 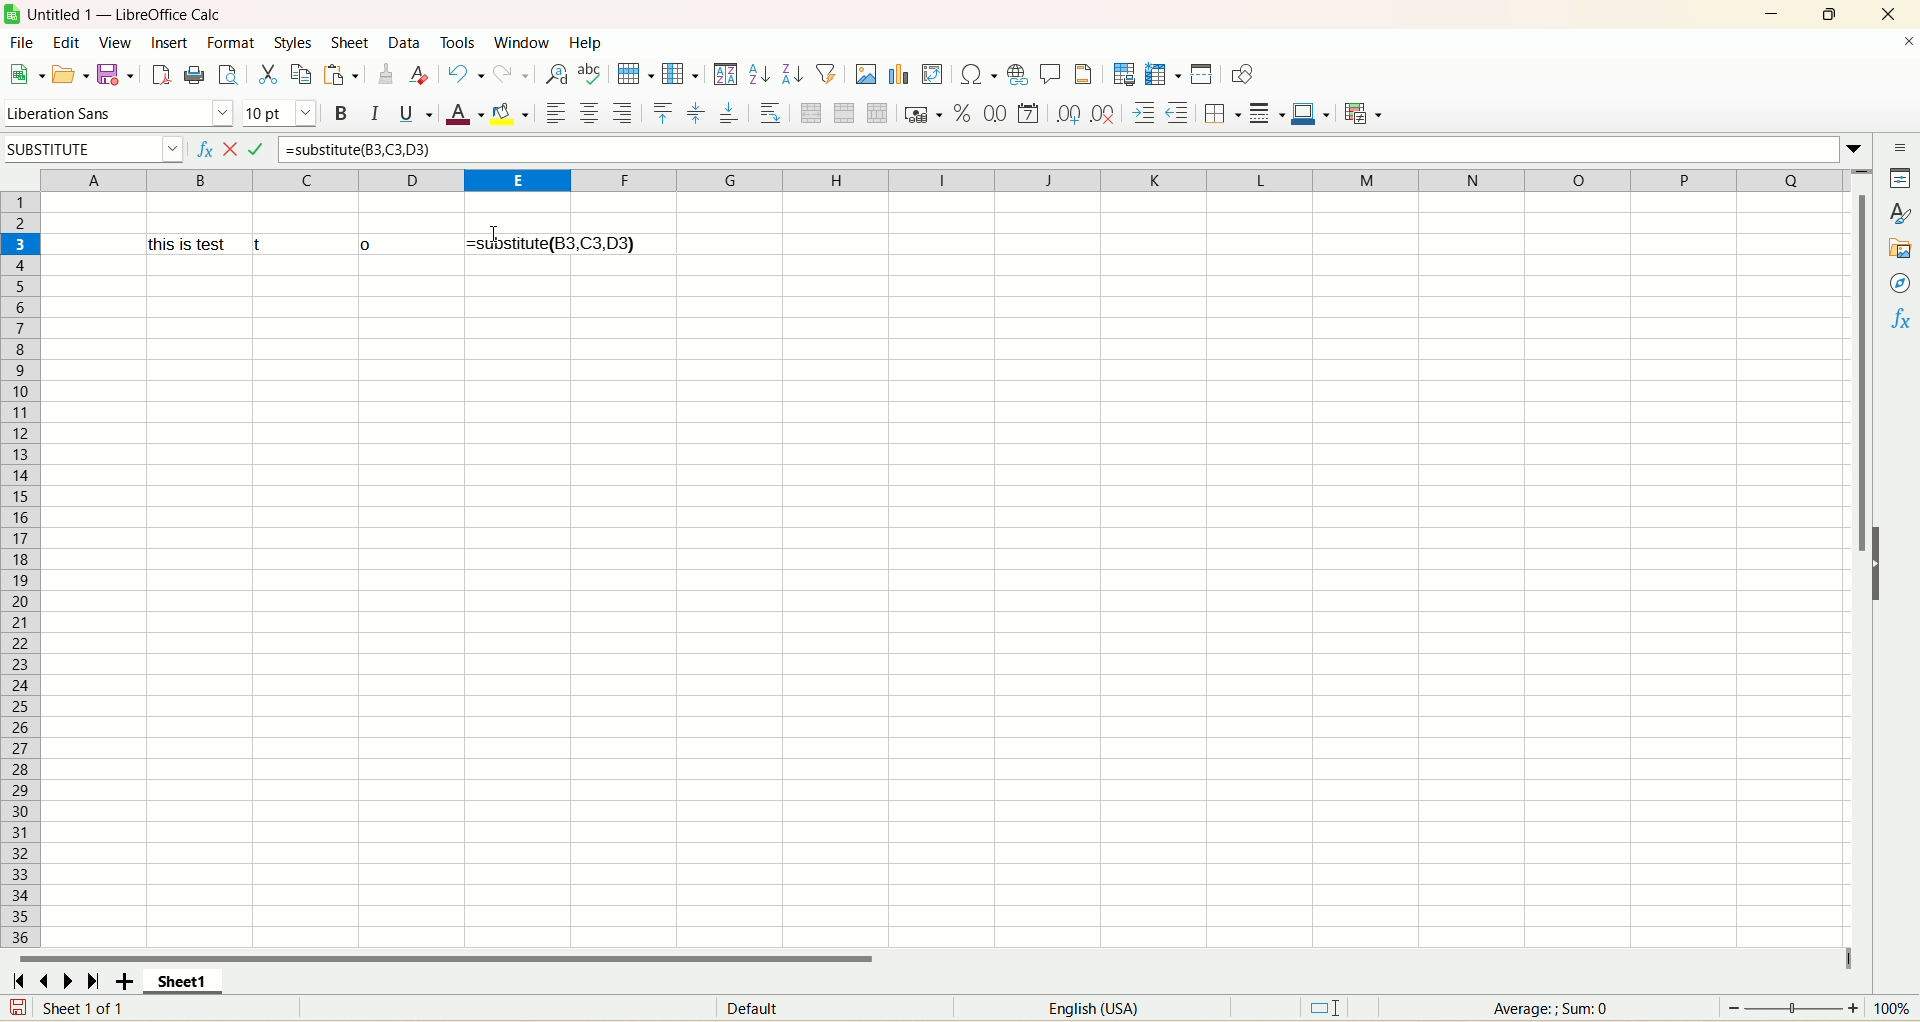 What do you see at coordinates (115, 42) in the screenshot?
I see `view` at bounding box center [115, 42].